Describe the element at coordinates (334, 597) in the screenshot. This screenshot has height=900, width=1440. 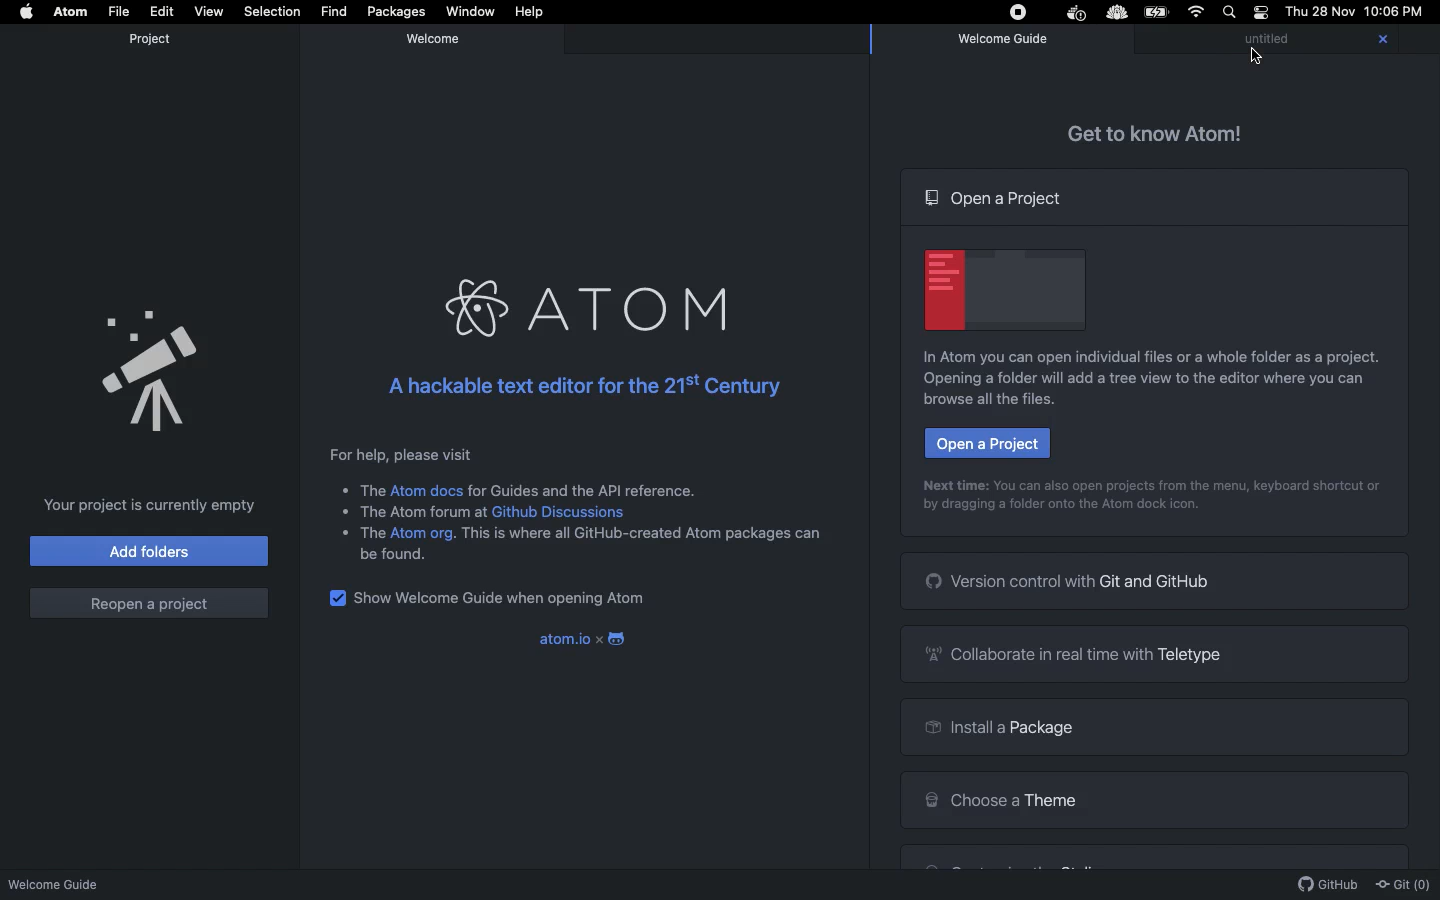
I see `checkbox` at that location.